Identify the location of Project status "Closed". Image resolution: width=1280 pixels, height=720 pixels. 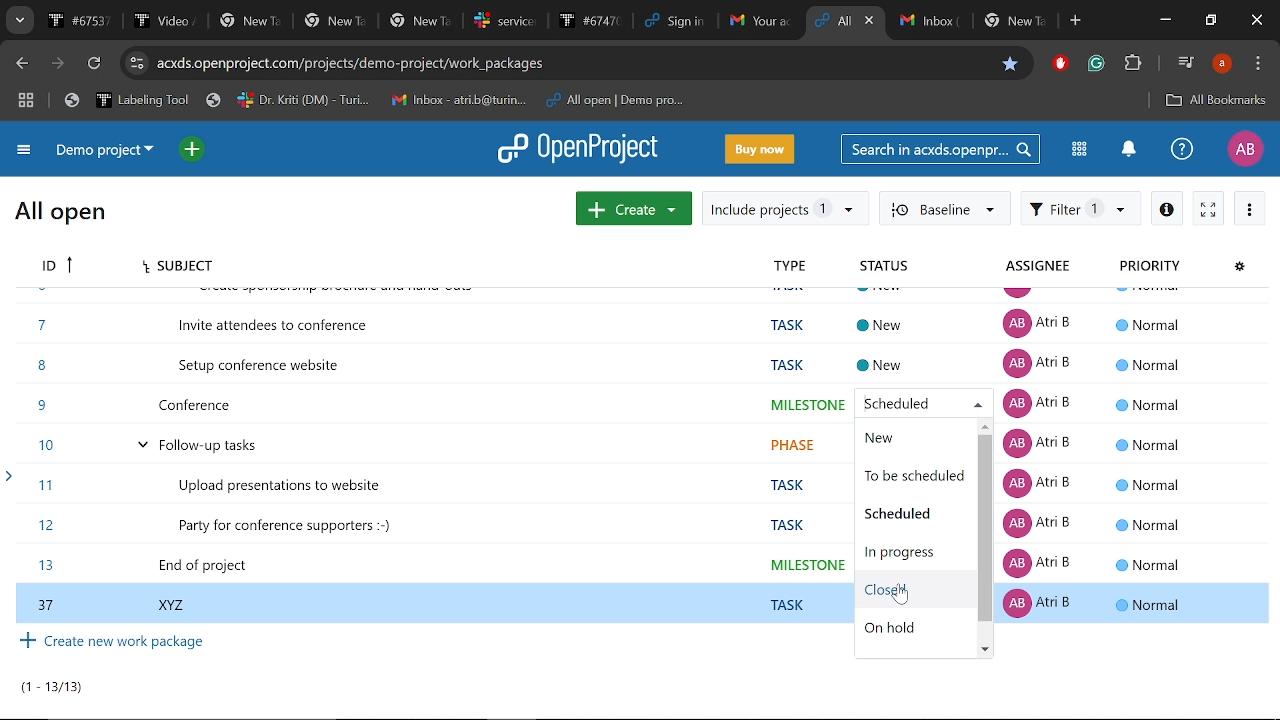
(906, 589).